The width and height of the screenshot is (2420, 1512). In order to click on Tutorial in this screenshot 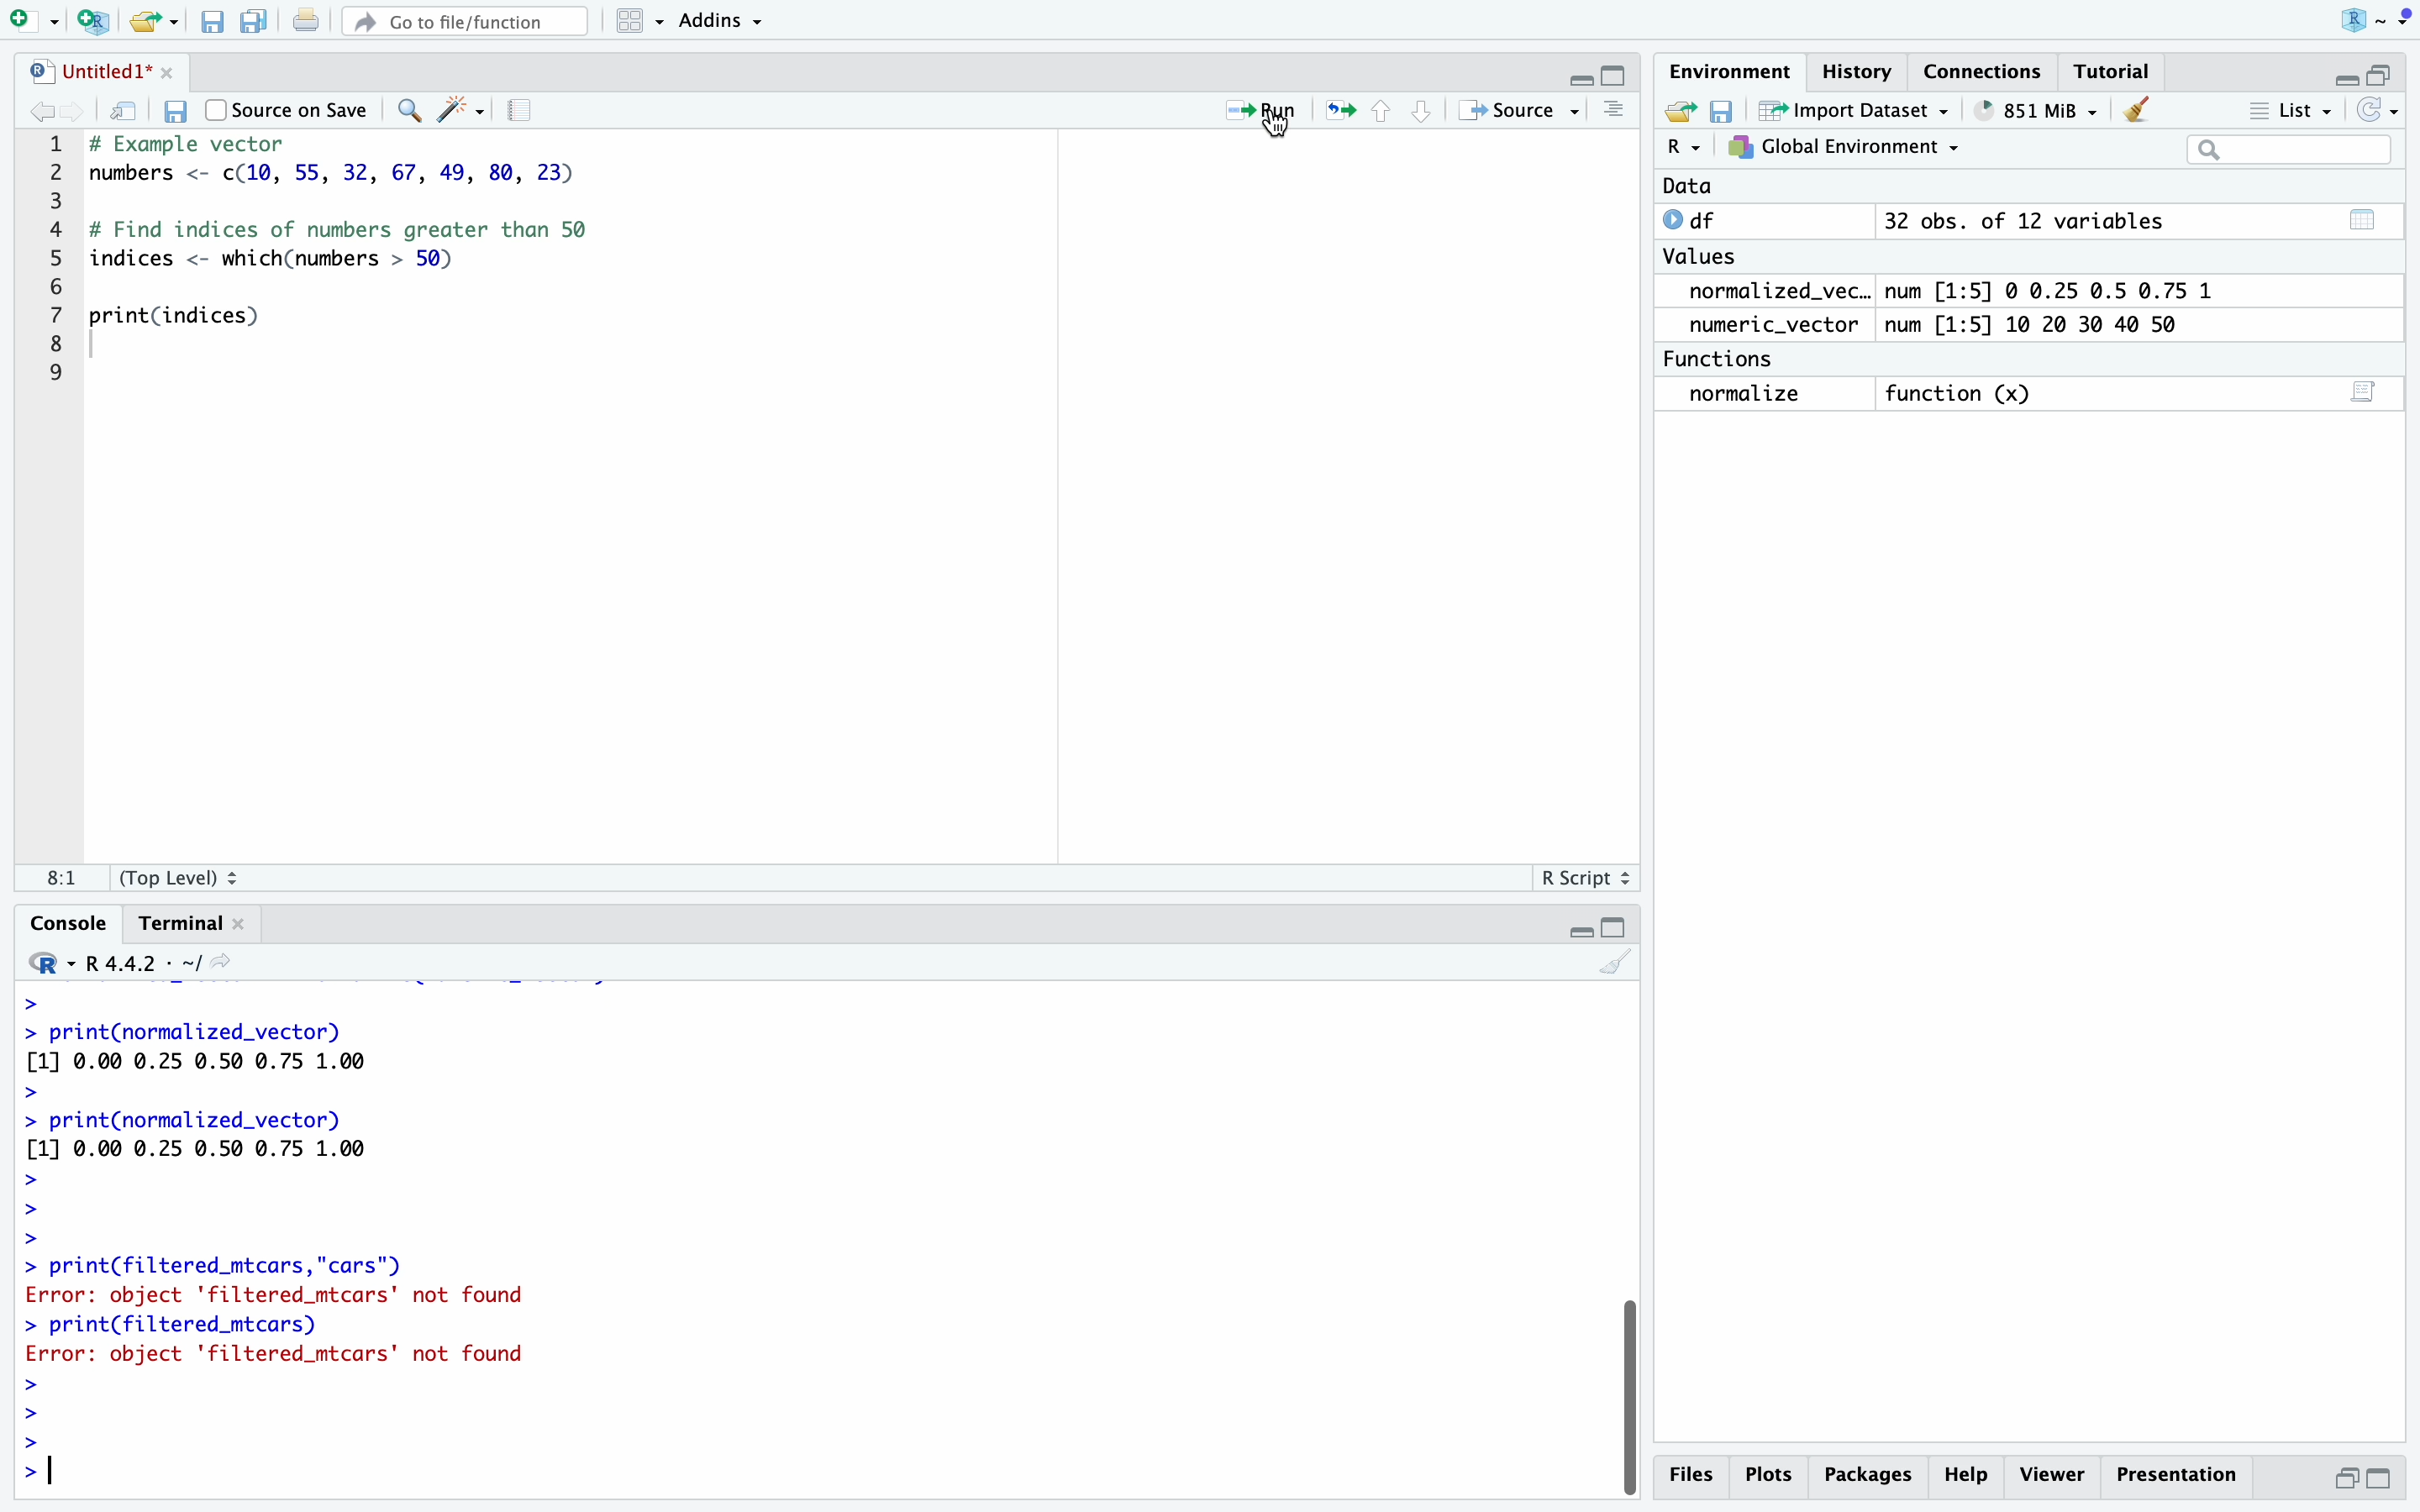, I will do `click(2116, 71)`.